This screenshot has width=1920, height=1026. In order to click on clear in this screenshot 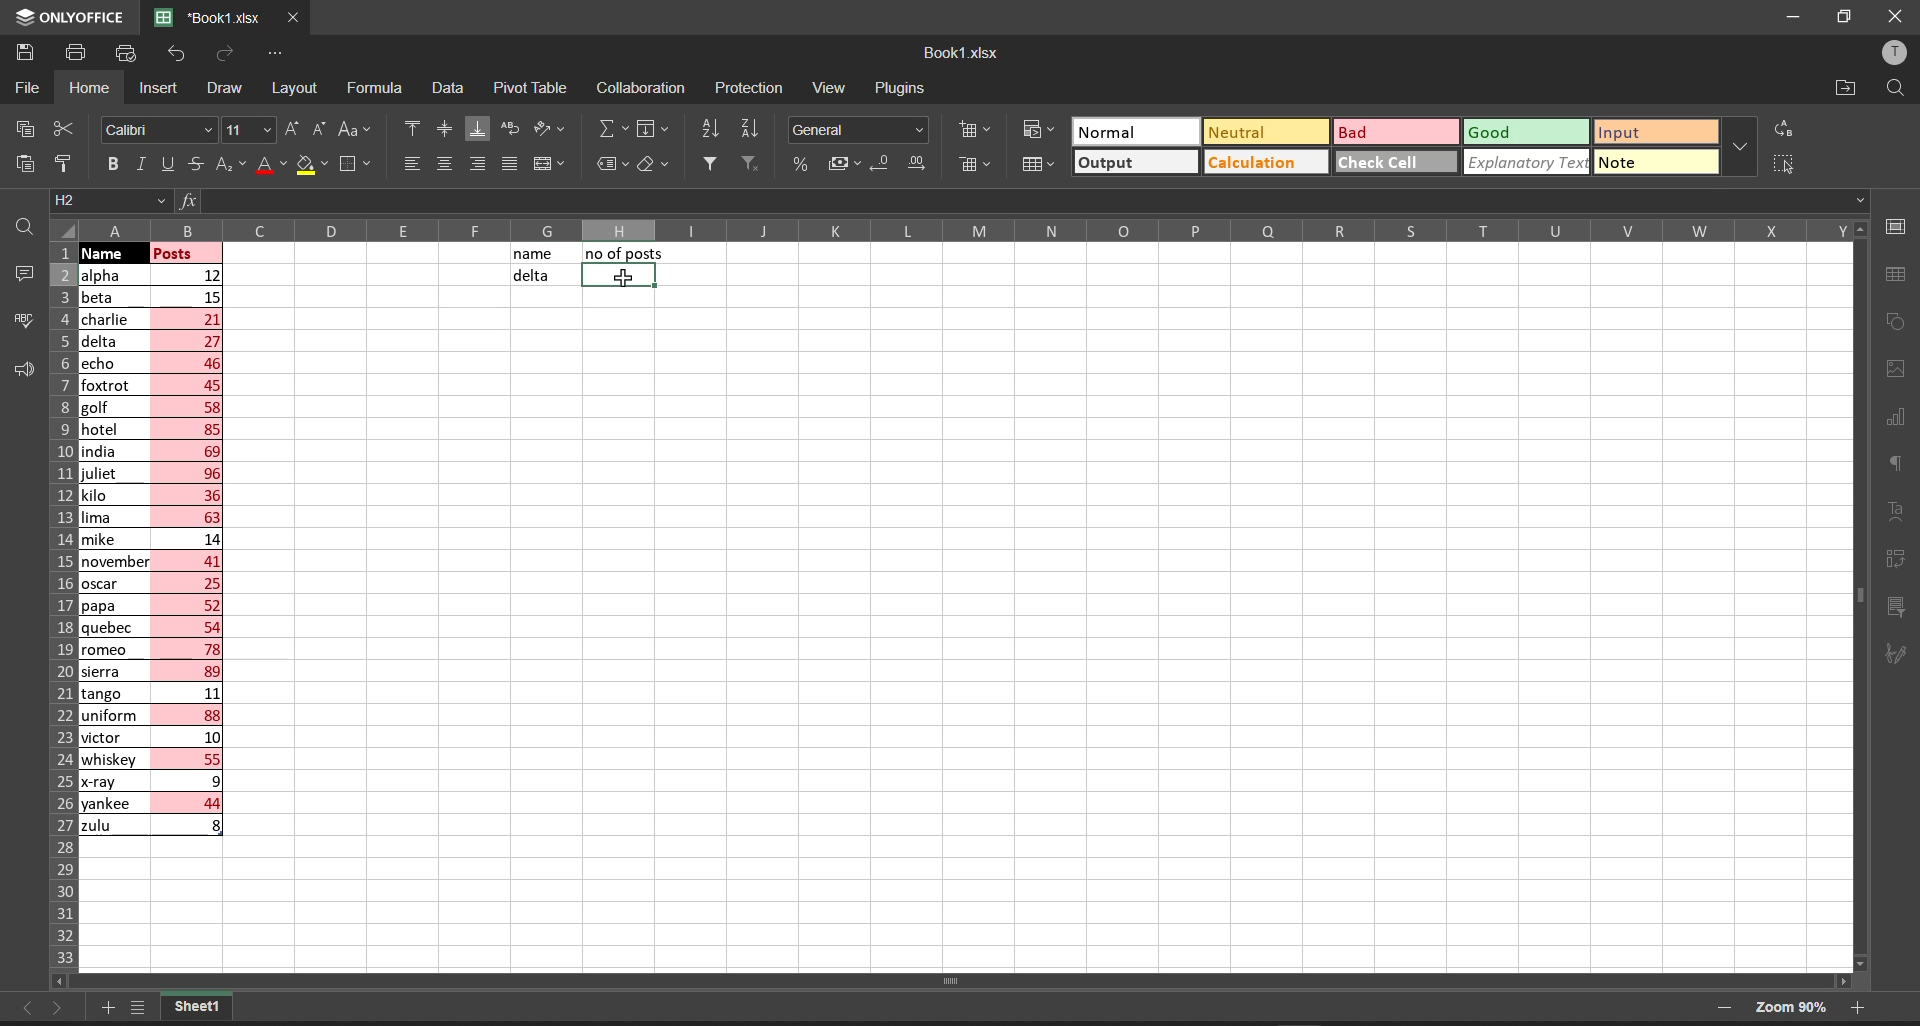, I will do `click(654, 165)`.